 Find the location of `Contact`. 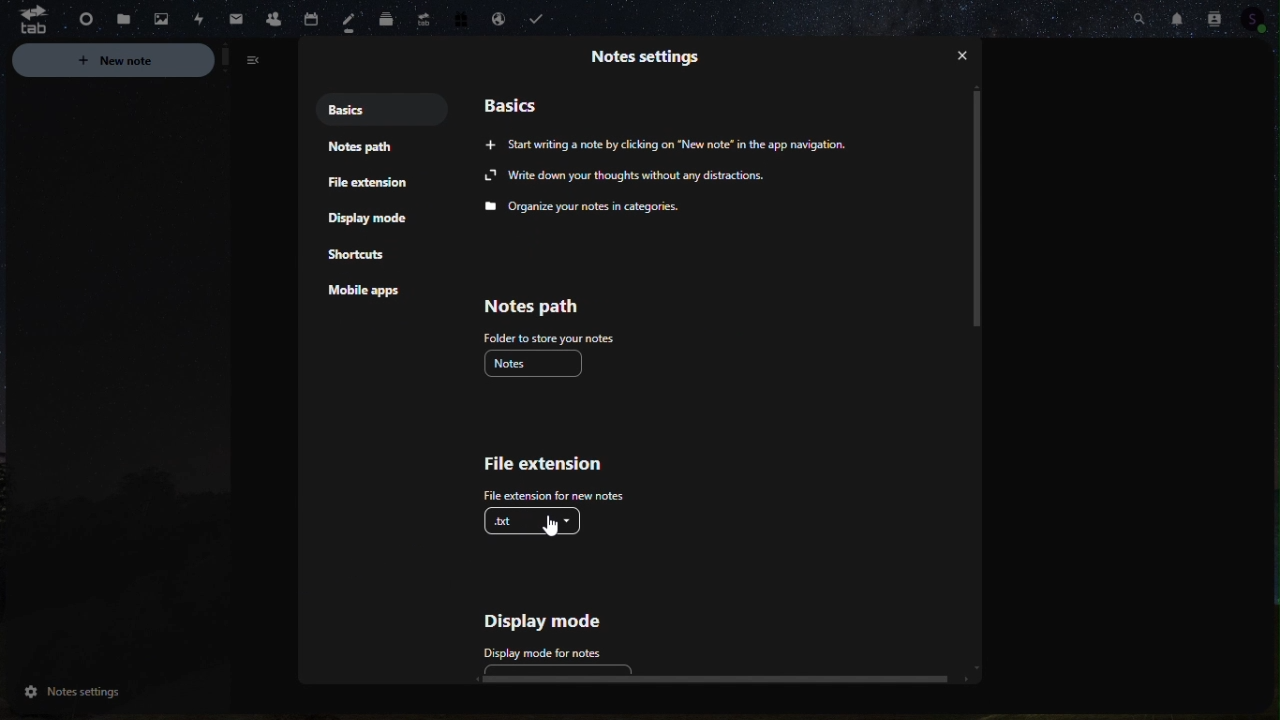

Contact is located at coordinates (1214, 15).